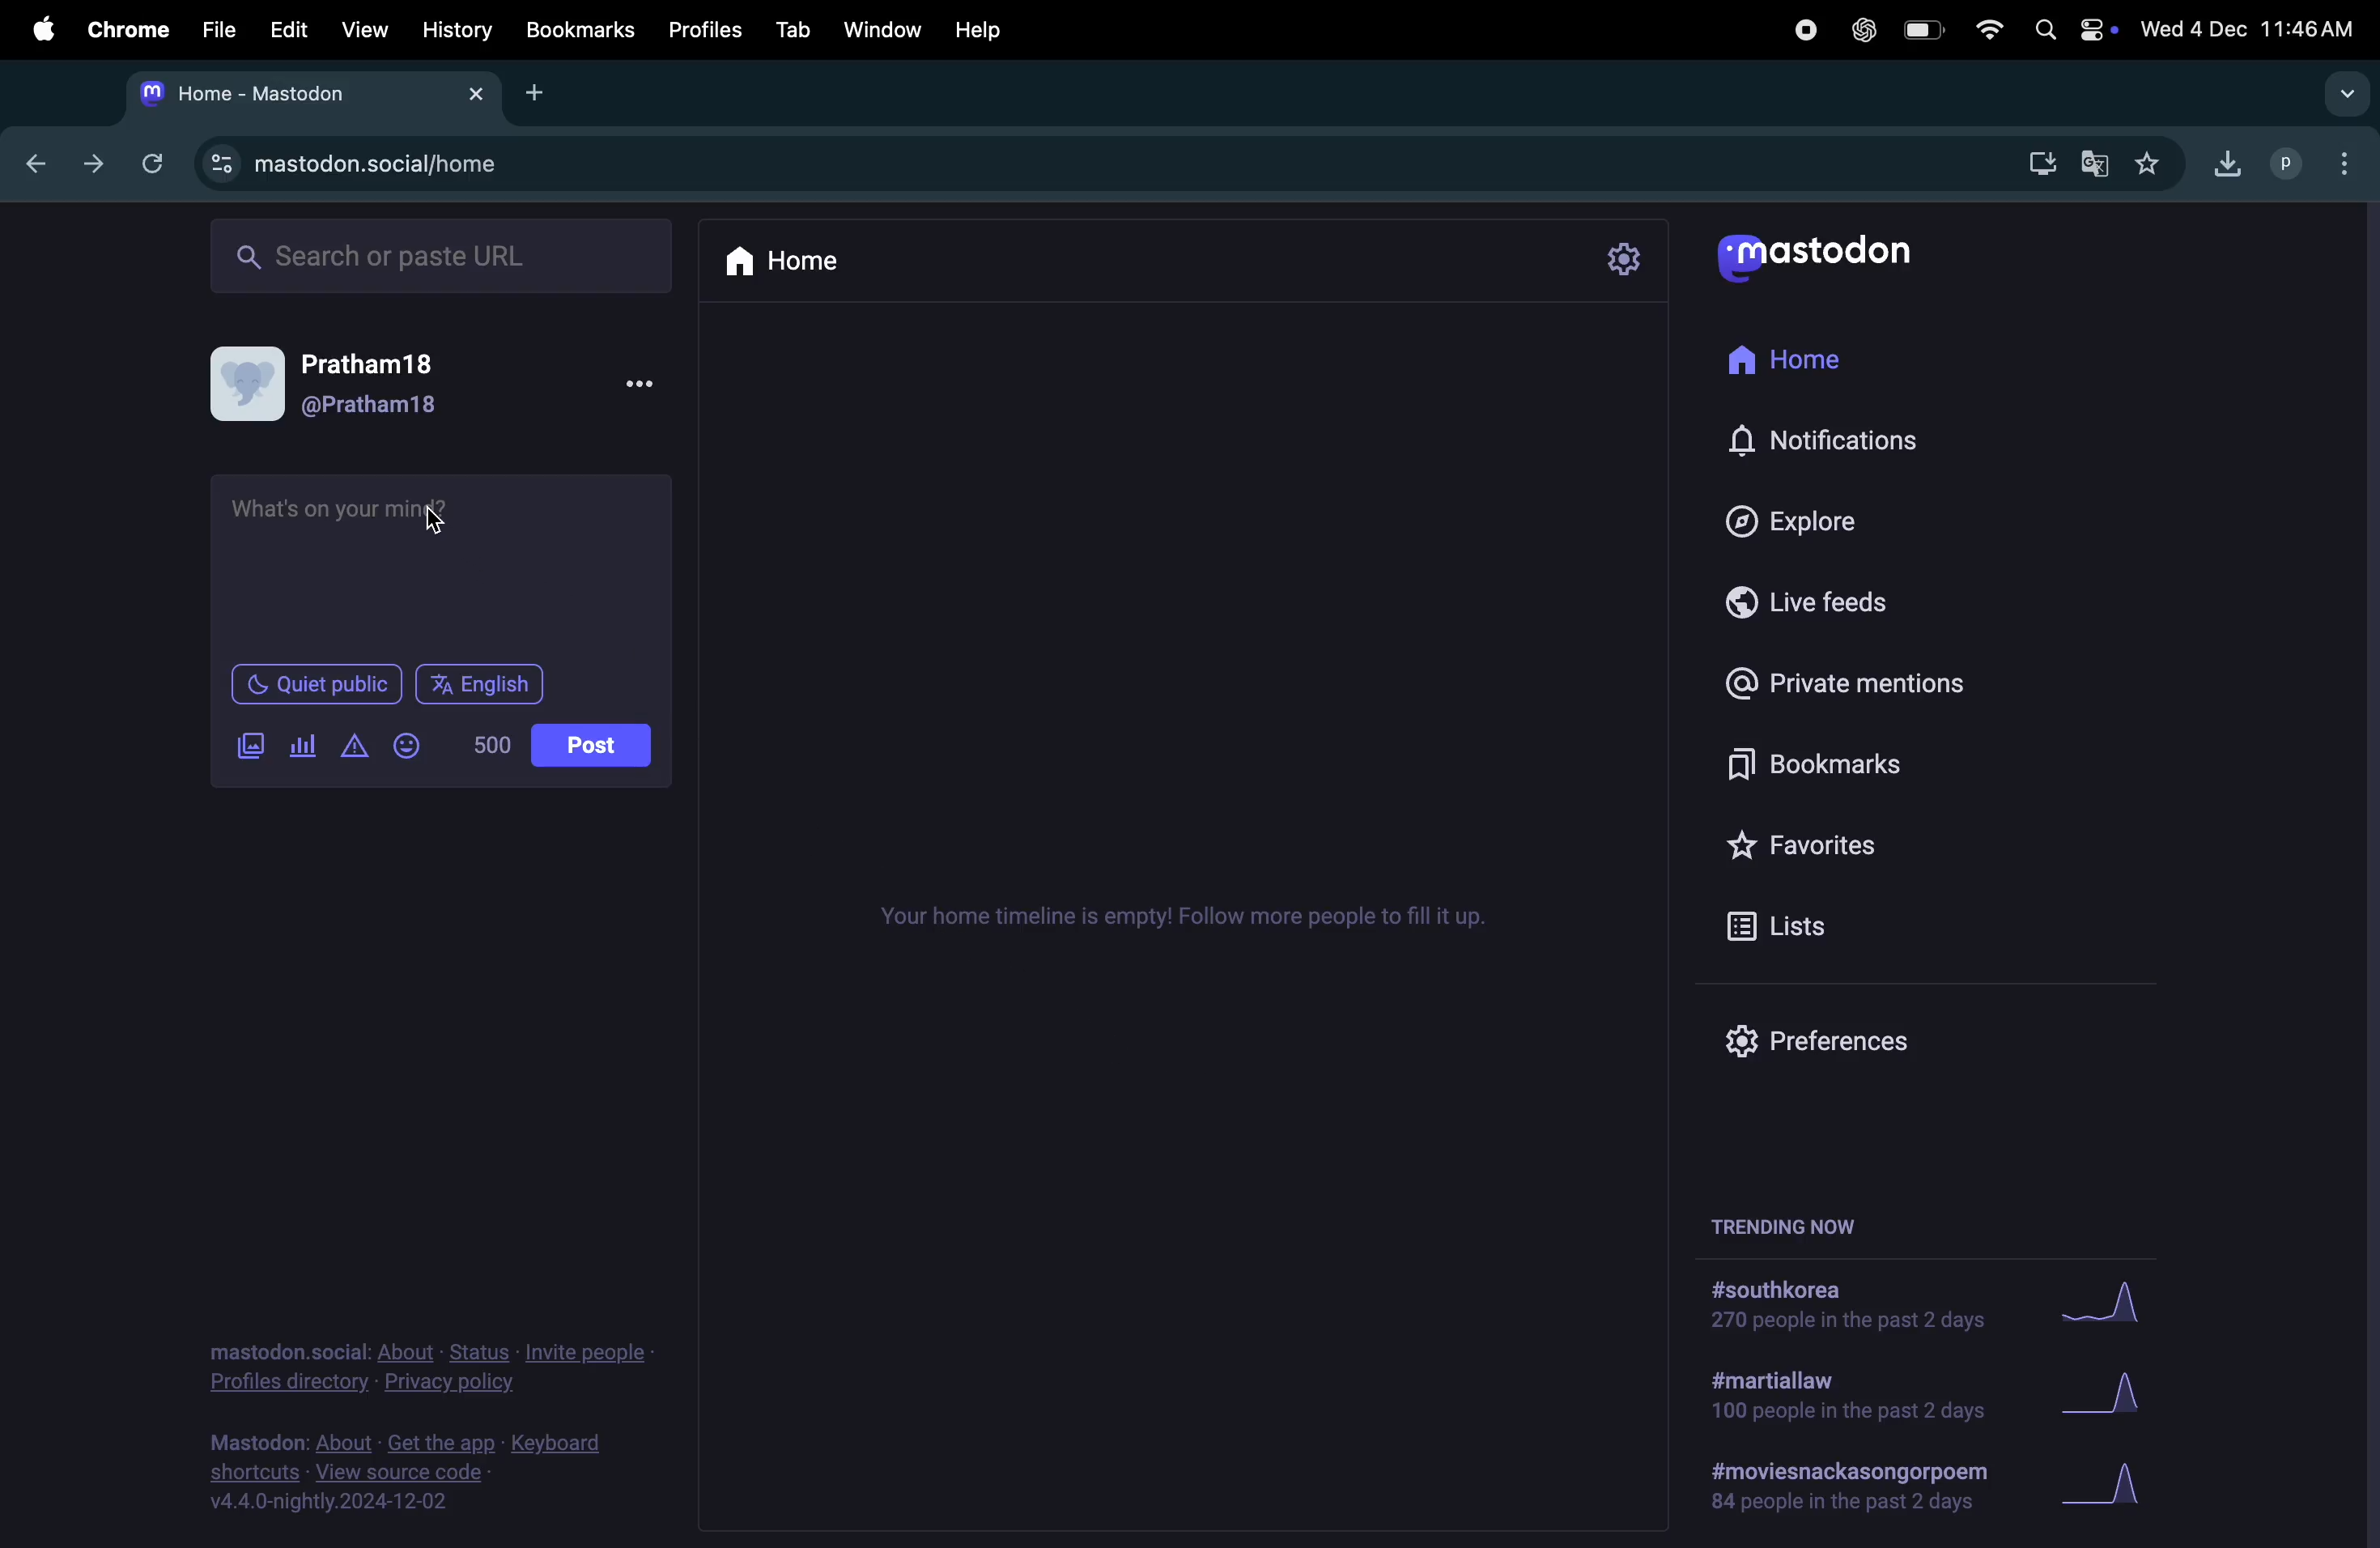 The height and width of the screenshot is (1548, 2380). Describe the element at coordinates (2250, 24) in the screenshot. I see `Date and time` at that location.